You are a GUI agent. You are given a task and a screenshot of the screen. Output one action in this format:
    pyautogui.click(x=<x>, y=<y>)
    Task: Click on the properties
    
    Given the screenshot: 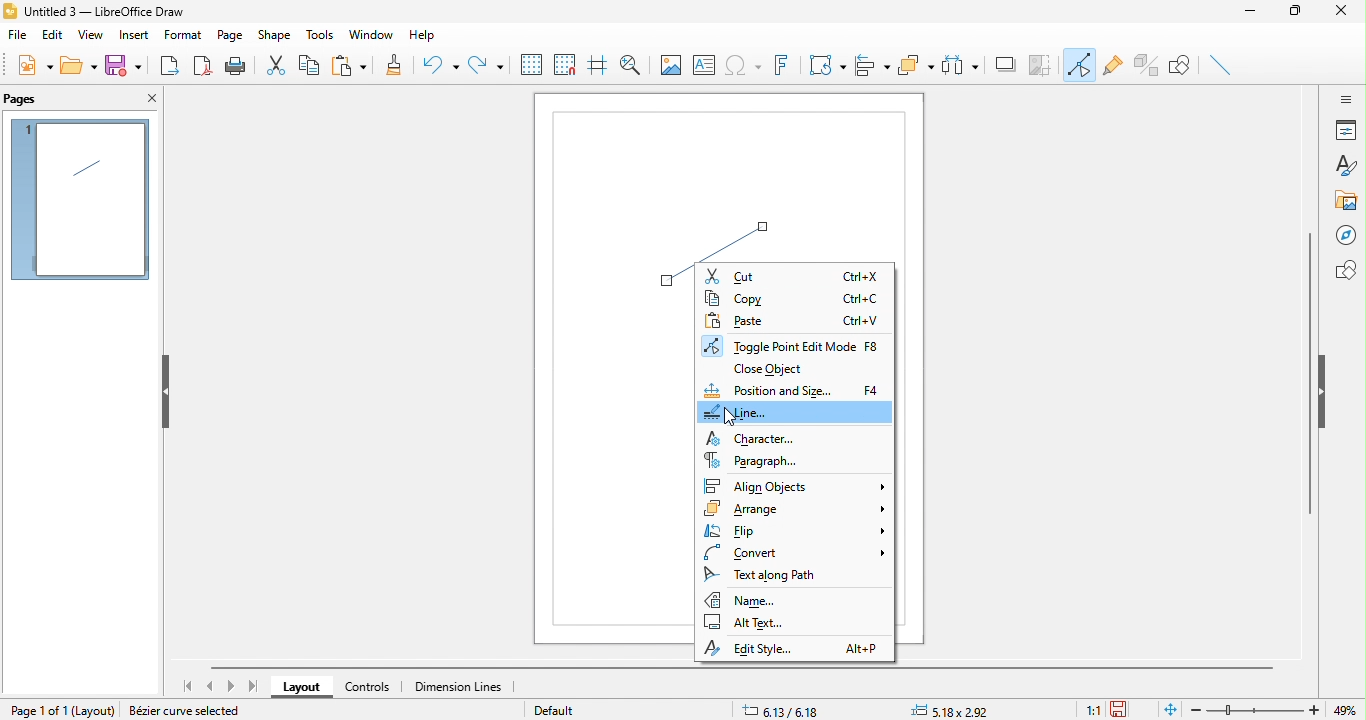 What is the action you would take?
    pyautogui.click(x=1346, y=130)
    